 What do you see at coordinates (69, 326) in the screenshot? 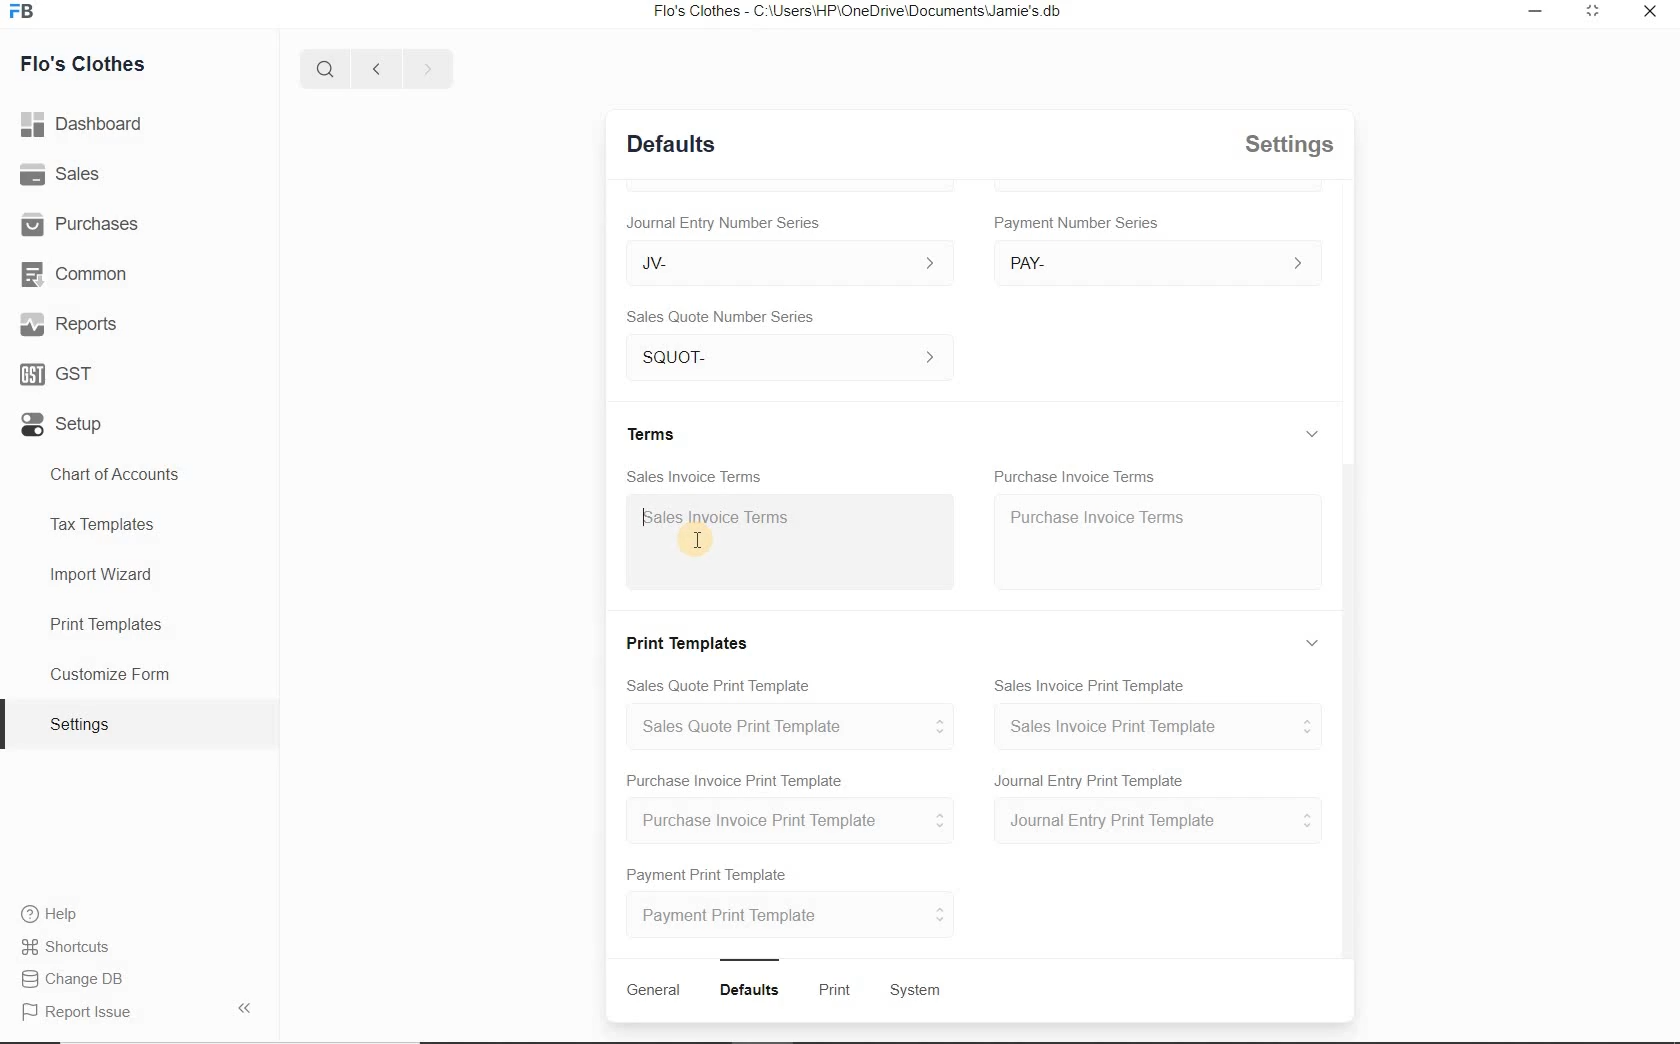
I see `Reports` at bounding box center [69, 326].